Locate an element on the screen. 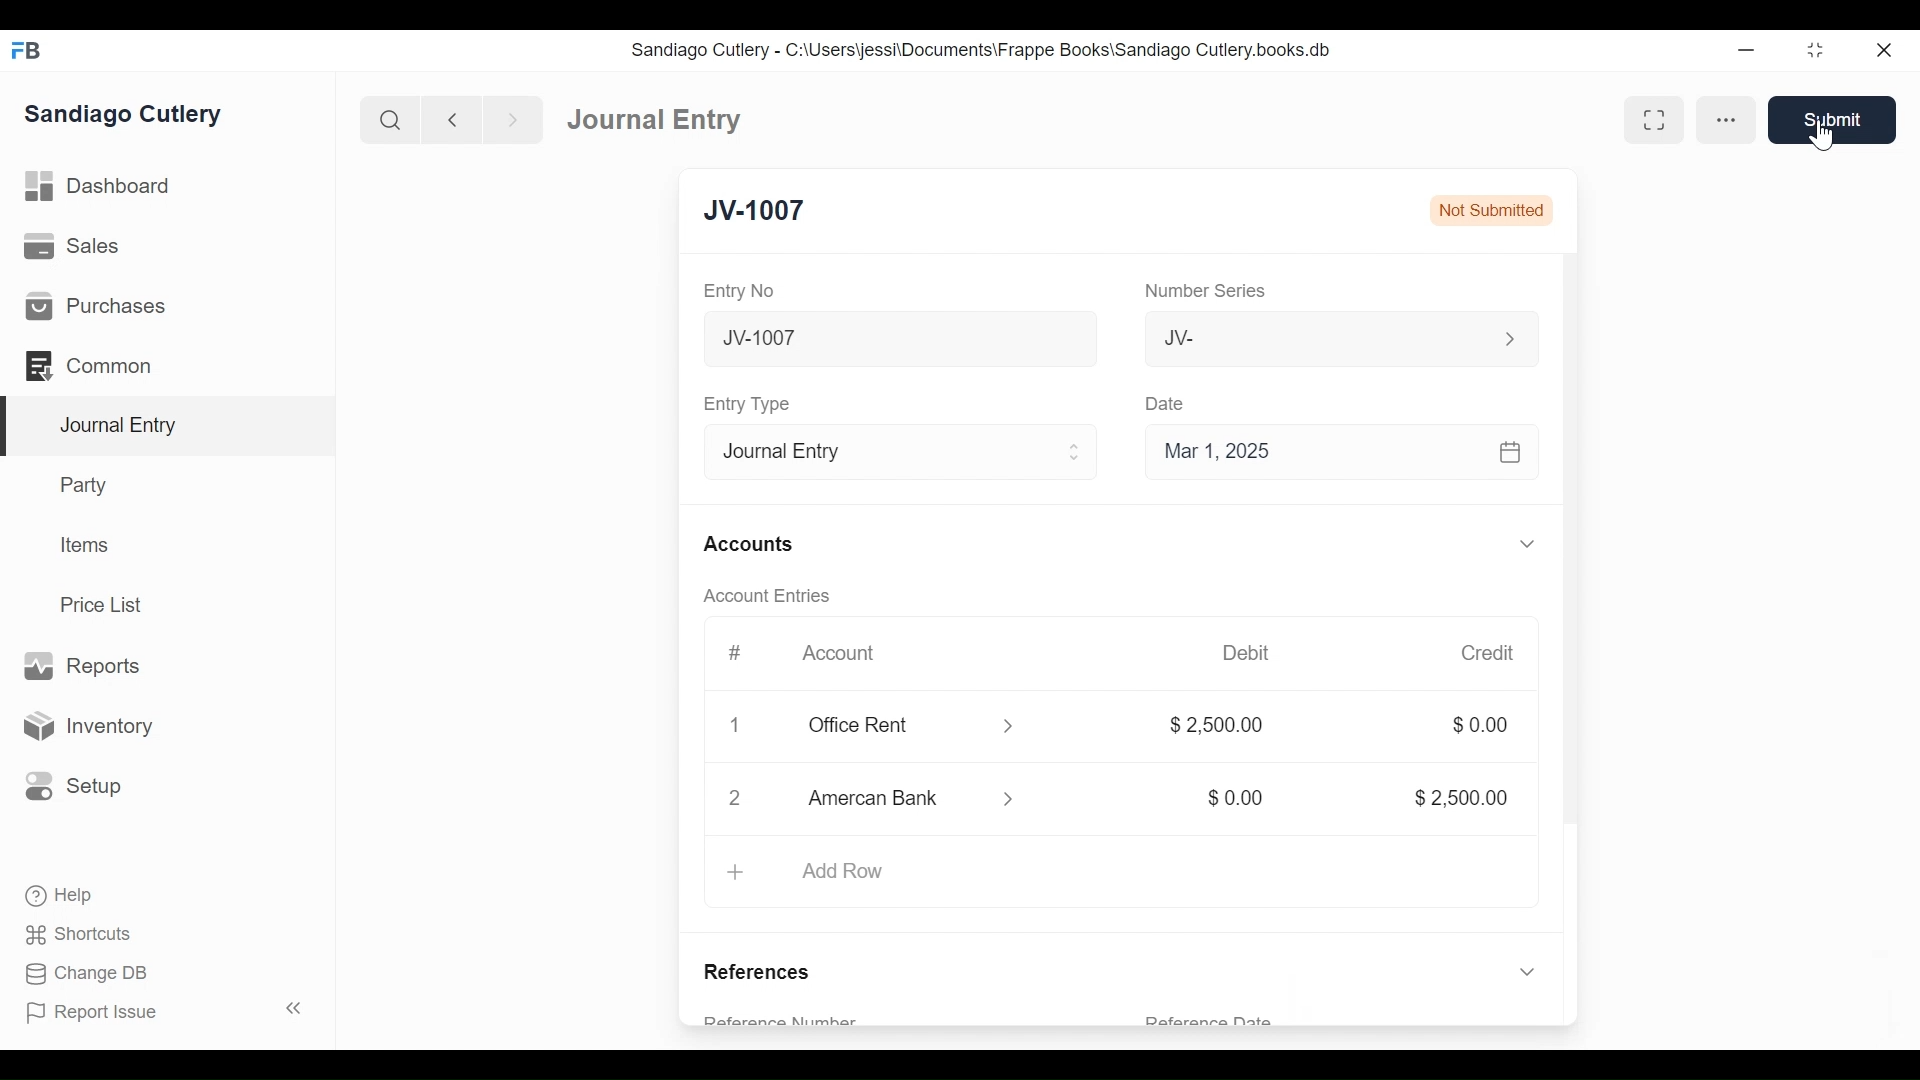  Not submitted is located at coordinates (1492, 209).